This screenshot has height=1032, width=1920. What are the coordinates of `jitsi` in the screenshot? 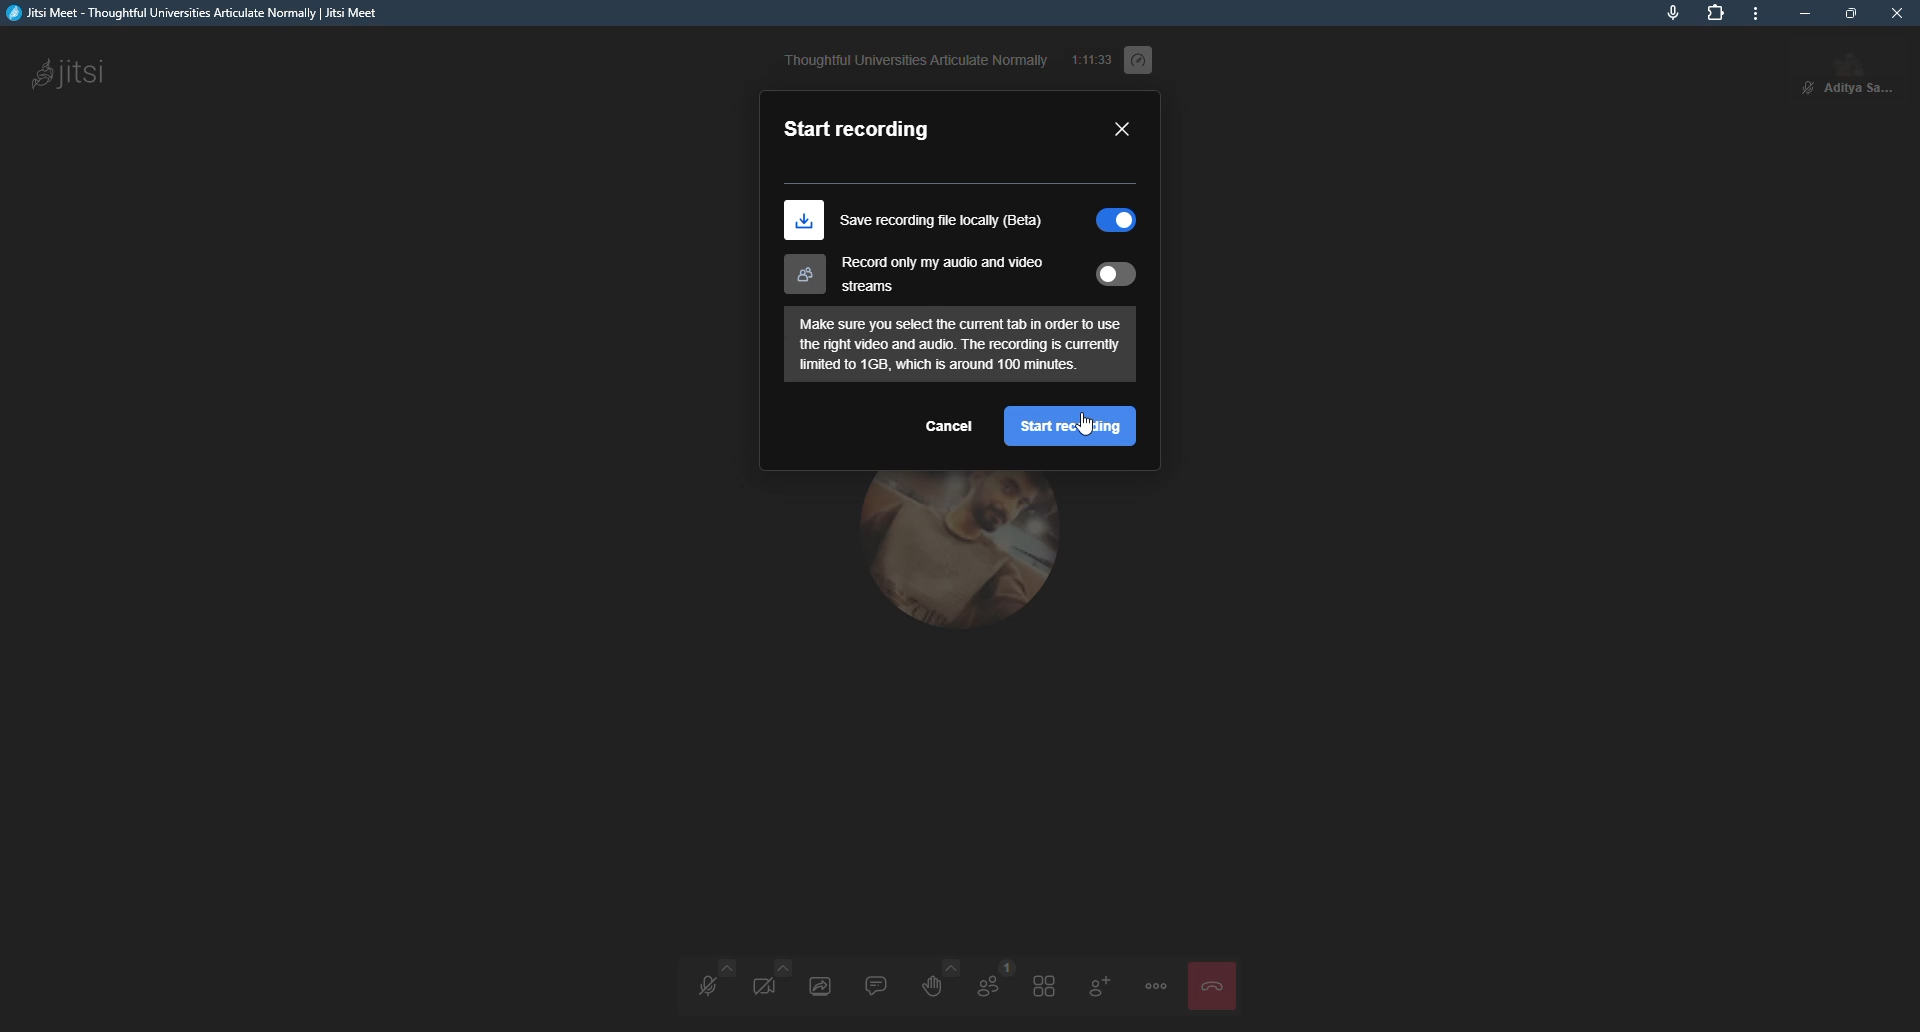 It's located at (74, 72).